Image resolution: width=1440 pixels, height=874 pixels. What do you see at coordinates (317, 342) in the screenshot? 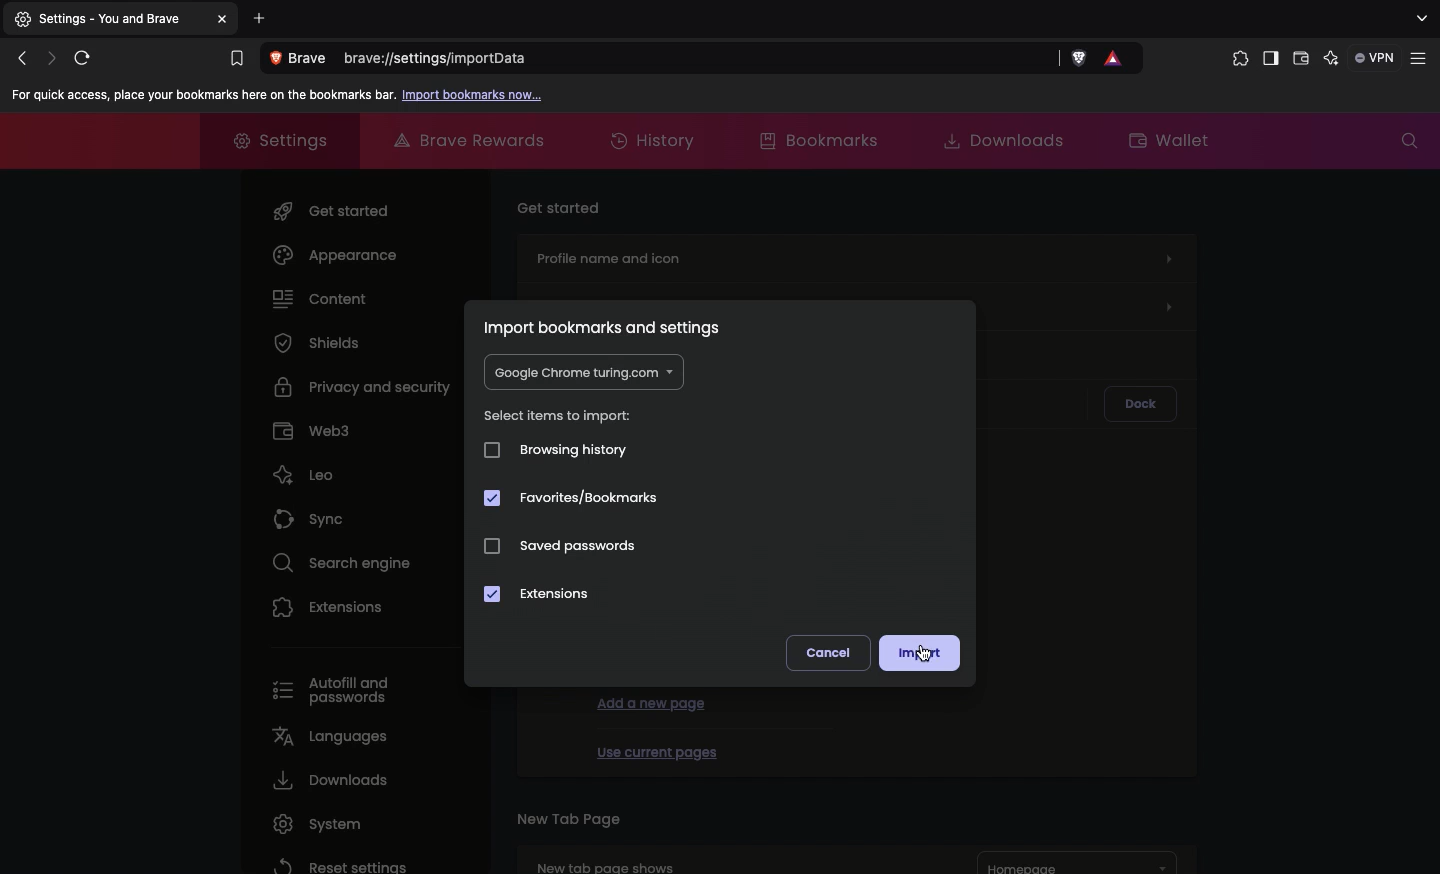
I see `Shields` at bounding box center [317, 342].